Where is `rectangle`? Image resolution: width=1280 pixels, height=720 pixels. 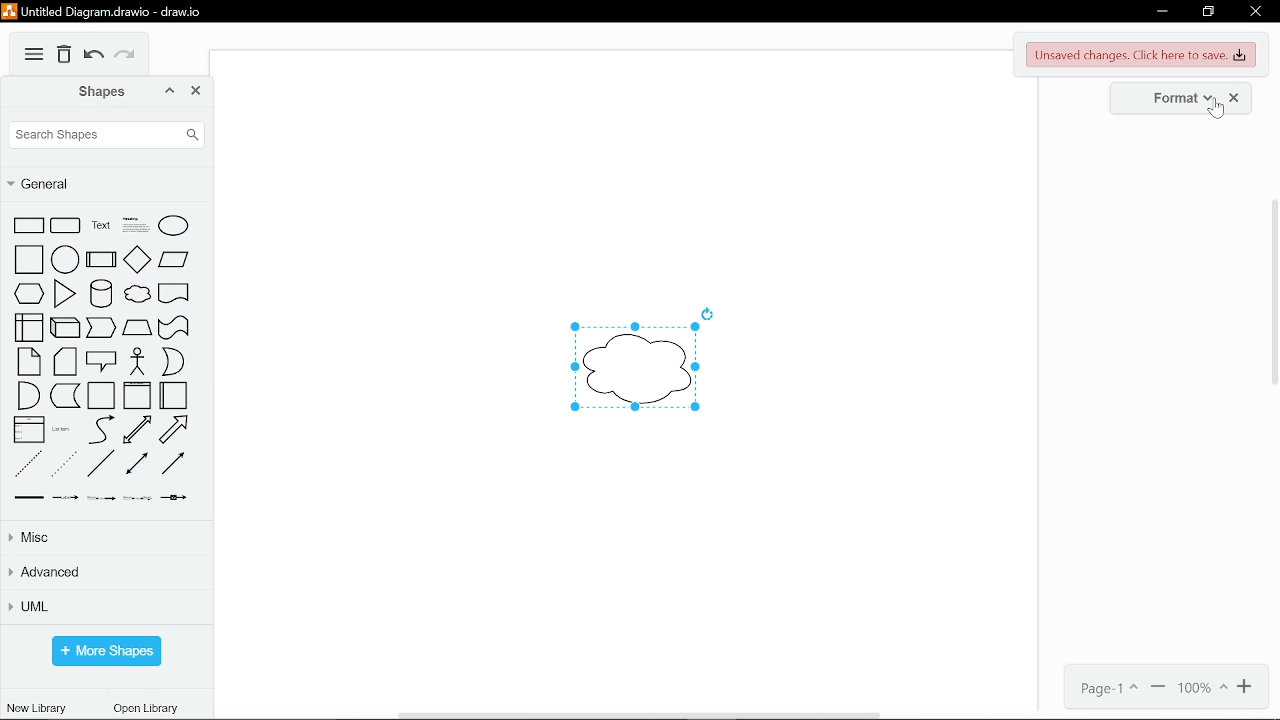 rectangle is located at coordinates (30, 227).